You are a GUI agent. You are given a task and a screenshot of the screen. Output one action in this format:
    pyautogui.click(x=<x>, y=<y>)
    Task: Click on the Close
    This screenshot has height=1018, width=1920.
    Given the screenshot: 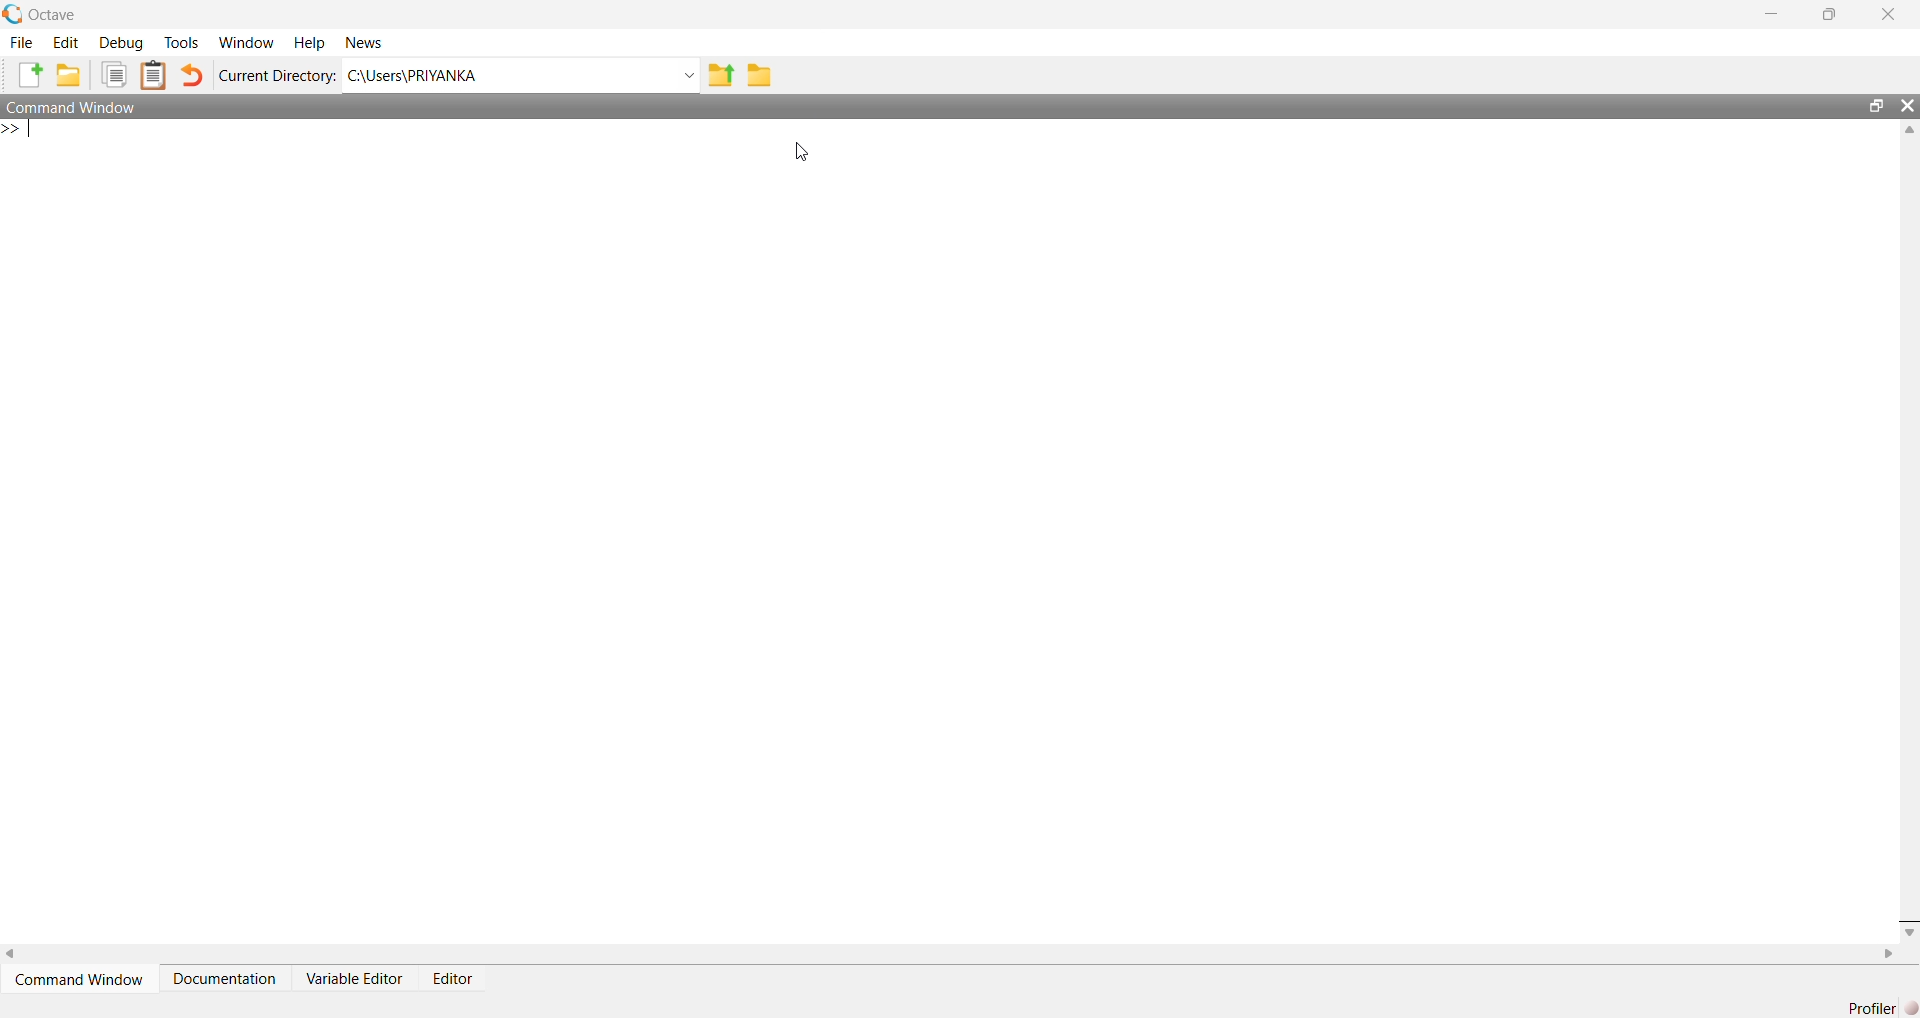 What is the action you would take?
    pyautogui.click(x=1884, y=15)
    